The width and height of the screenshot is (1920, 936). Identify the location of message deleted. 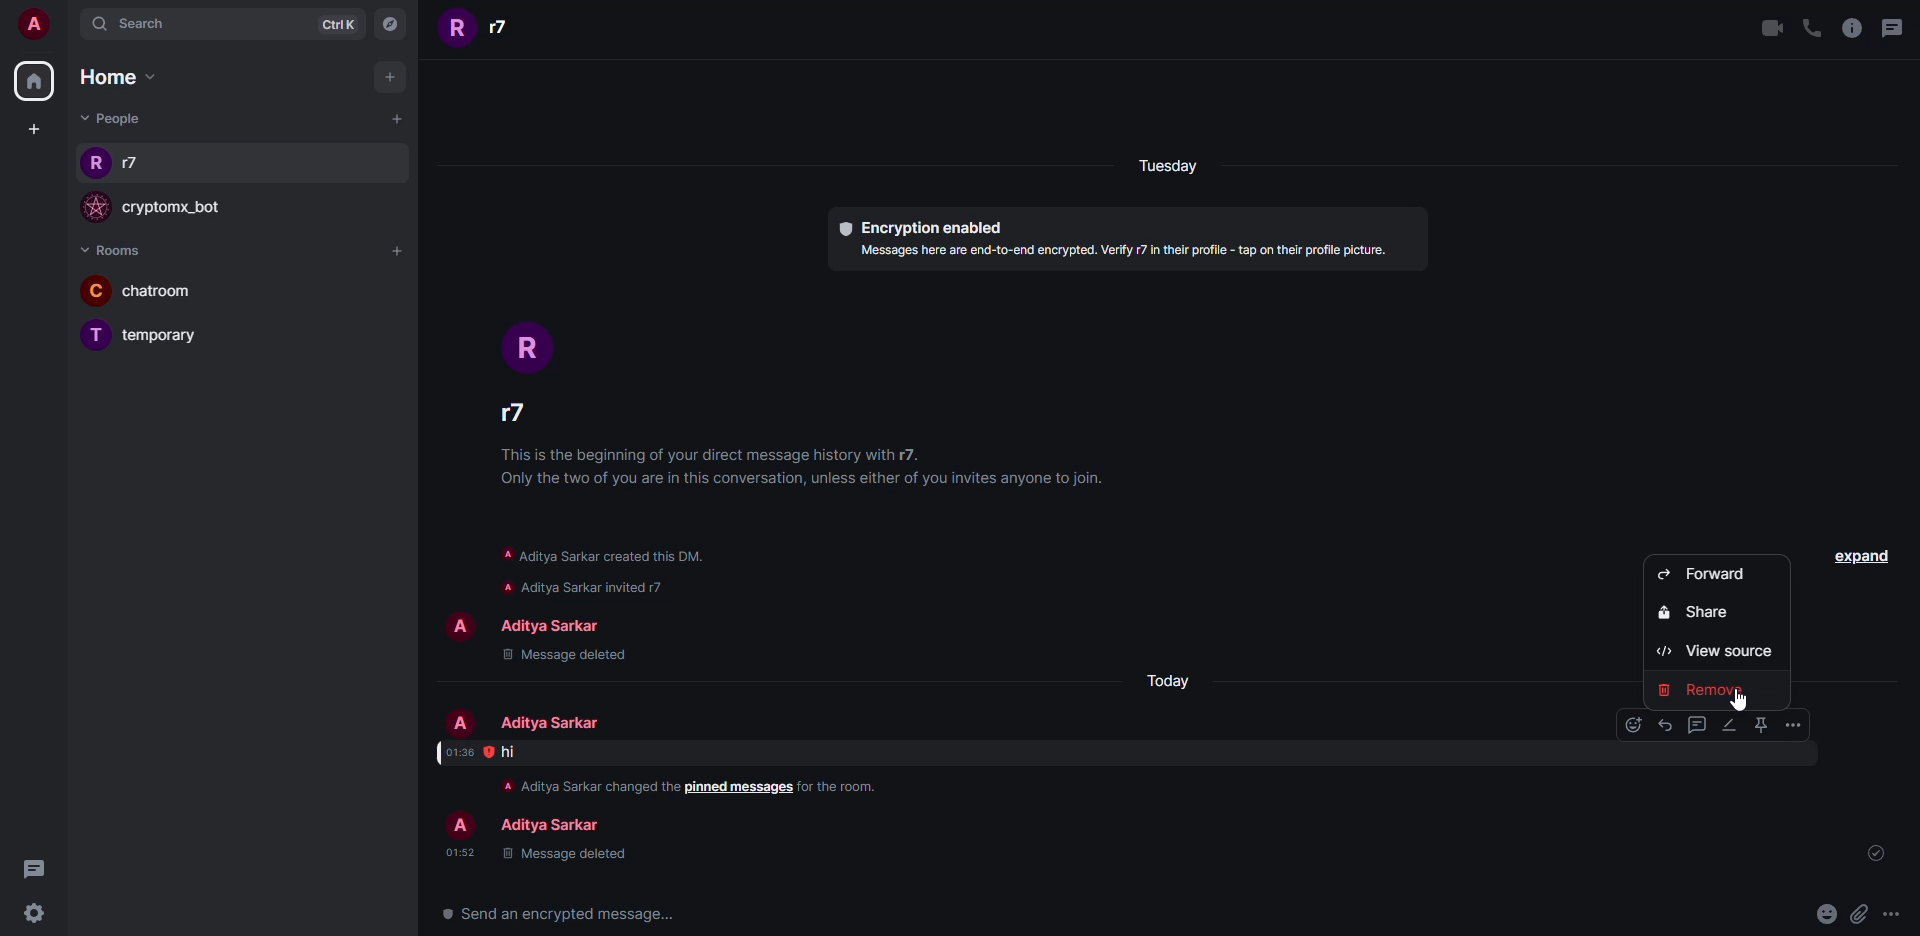
(563, 855).